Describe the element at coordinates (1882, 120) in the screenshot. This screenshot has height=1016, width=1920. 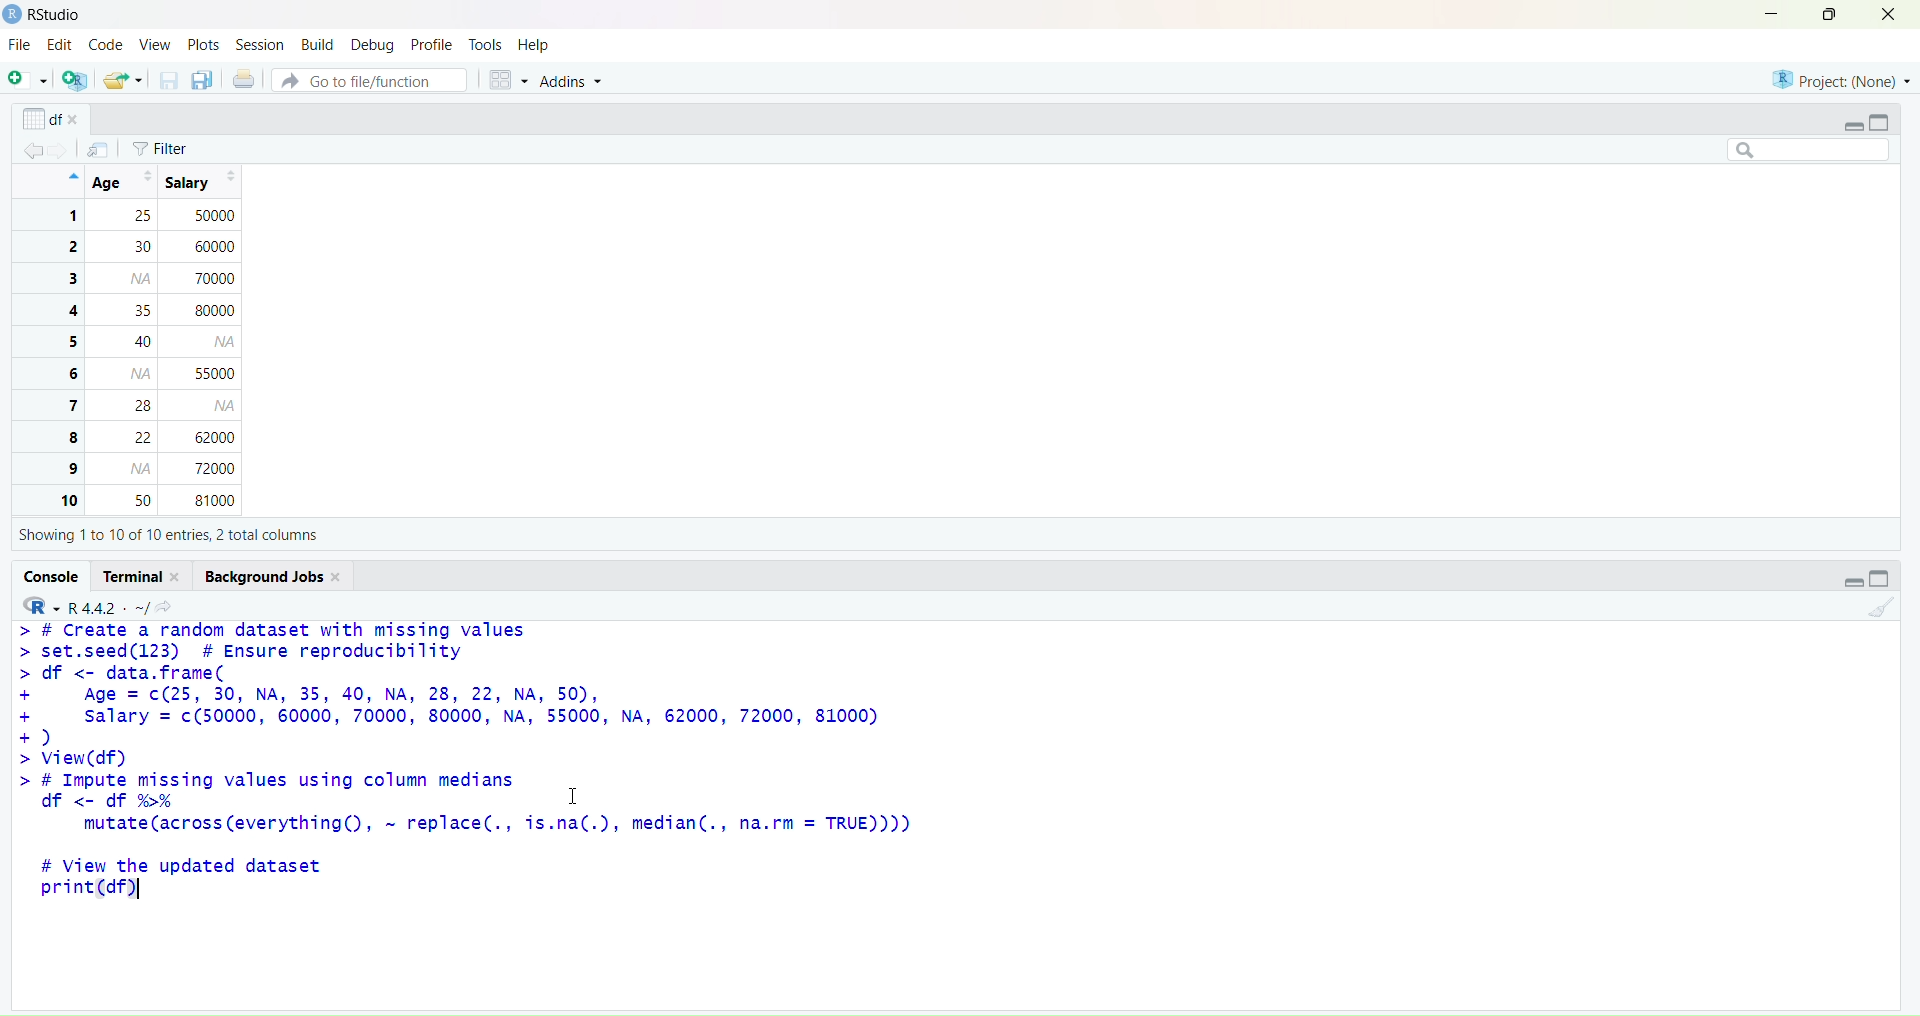
I see `collapse` at that location.